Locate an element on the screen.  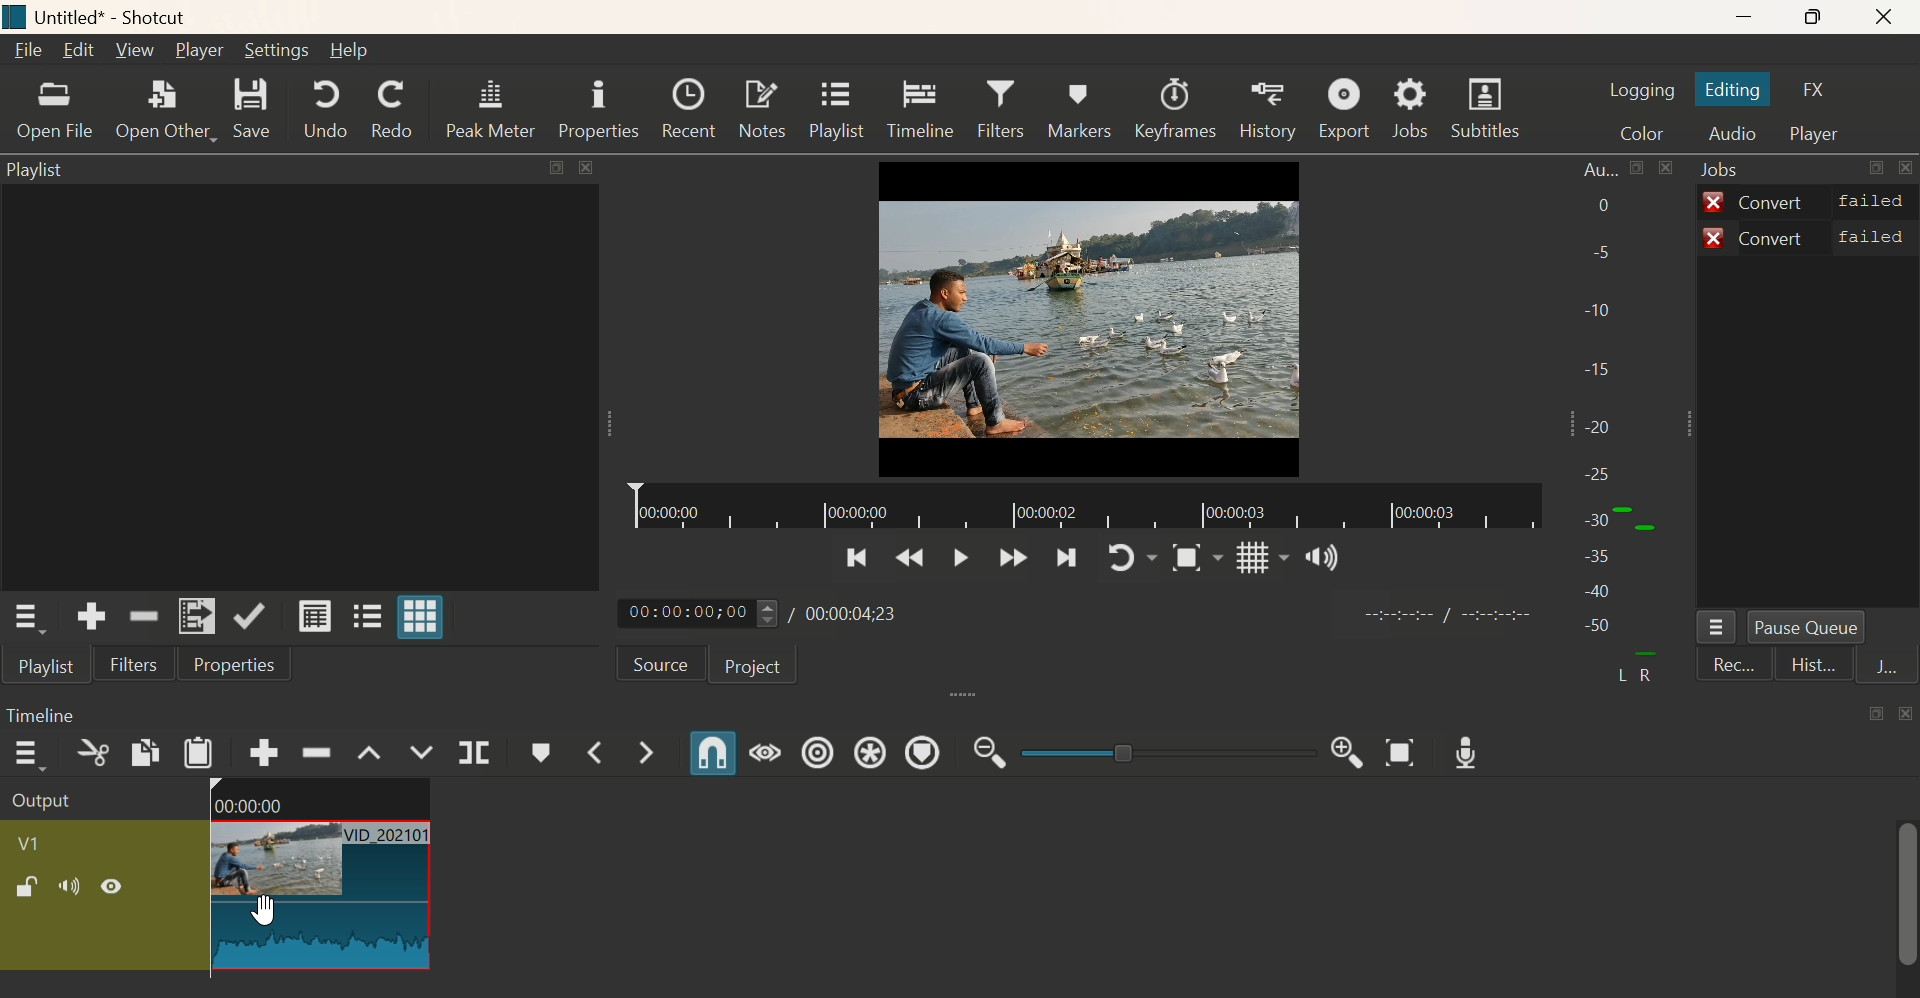
close is located at coordinates (1904, 713).